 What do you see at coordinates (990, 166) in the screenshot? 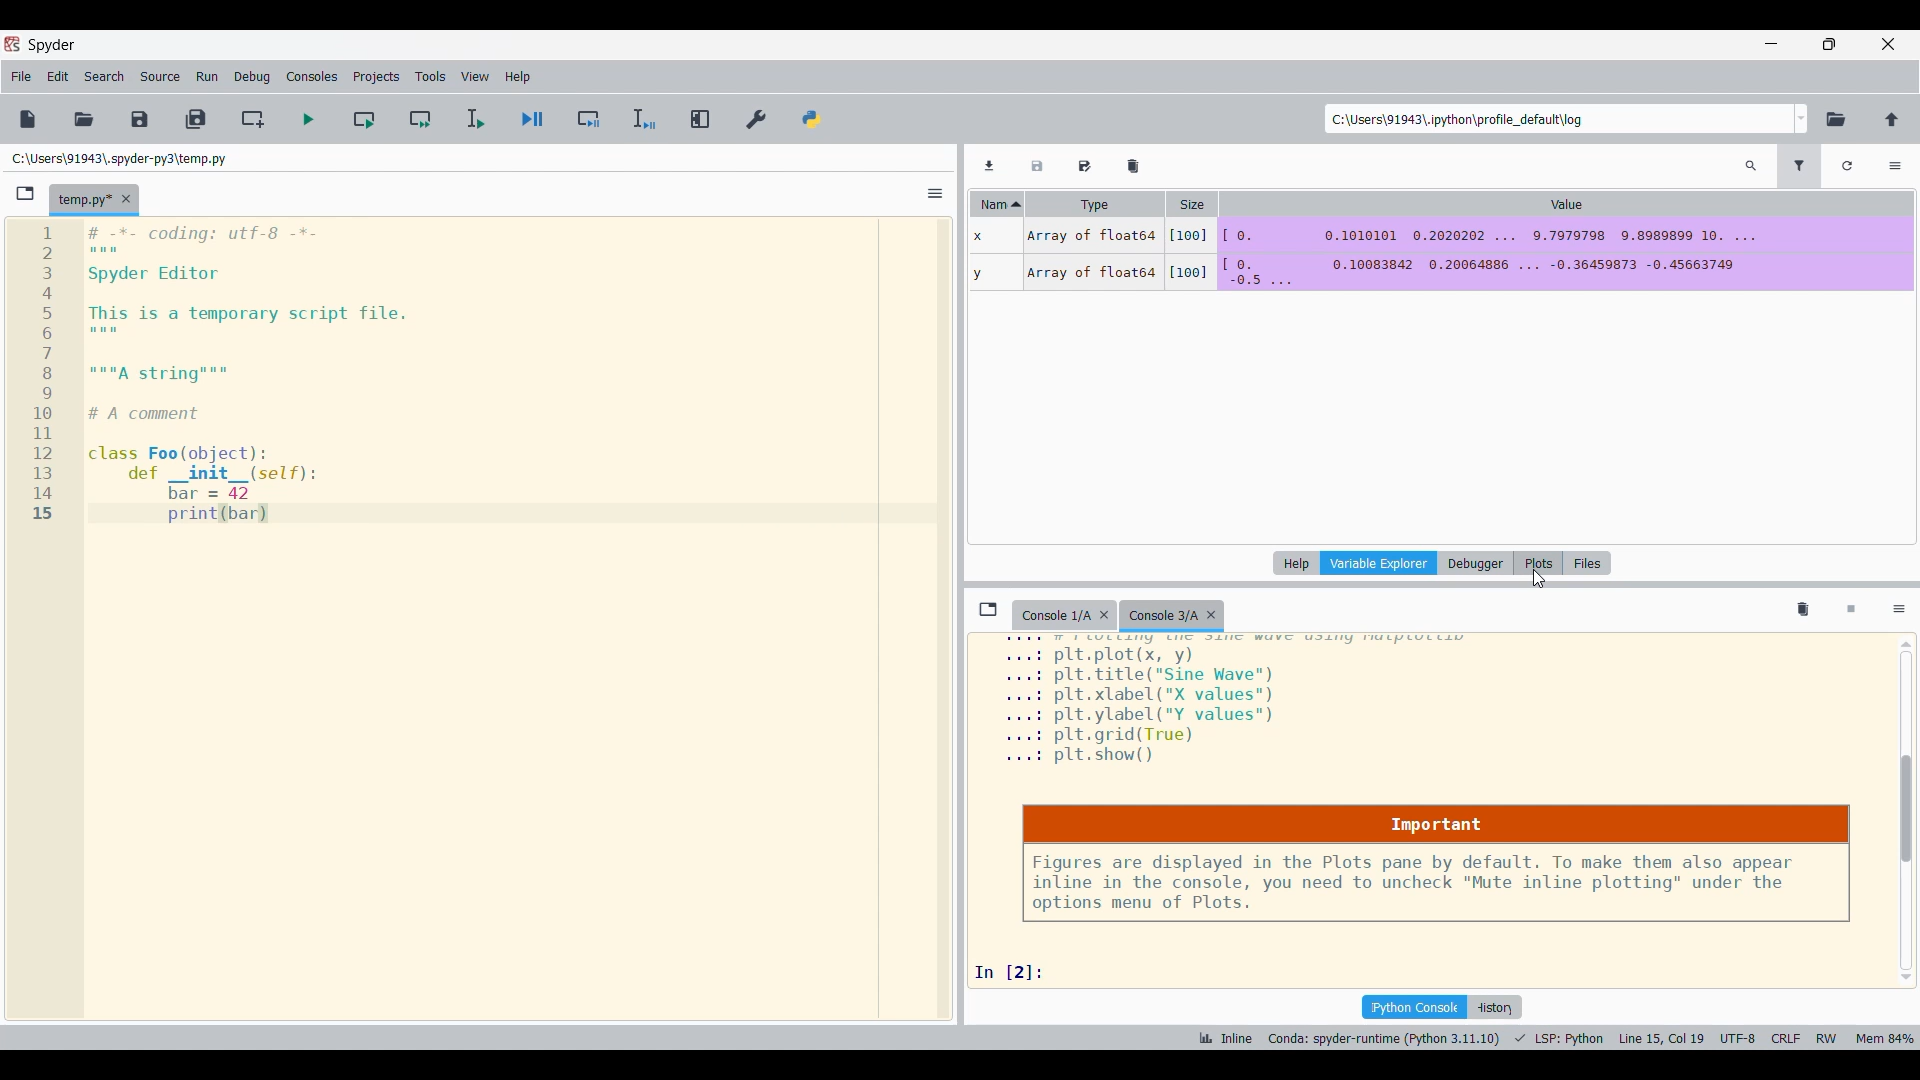
I see `Import data` at bounding box center [990, 166].